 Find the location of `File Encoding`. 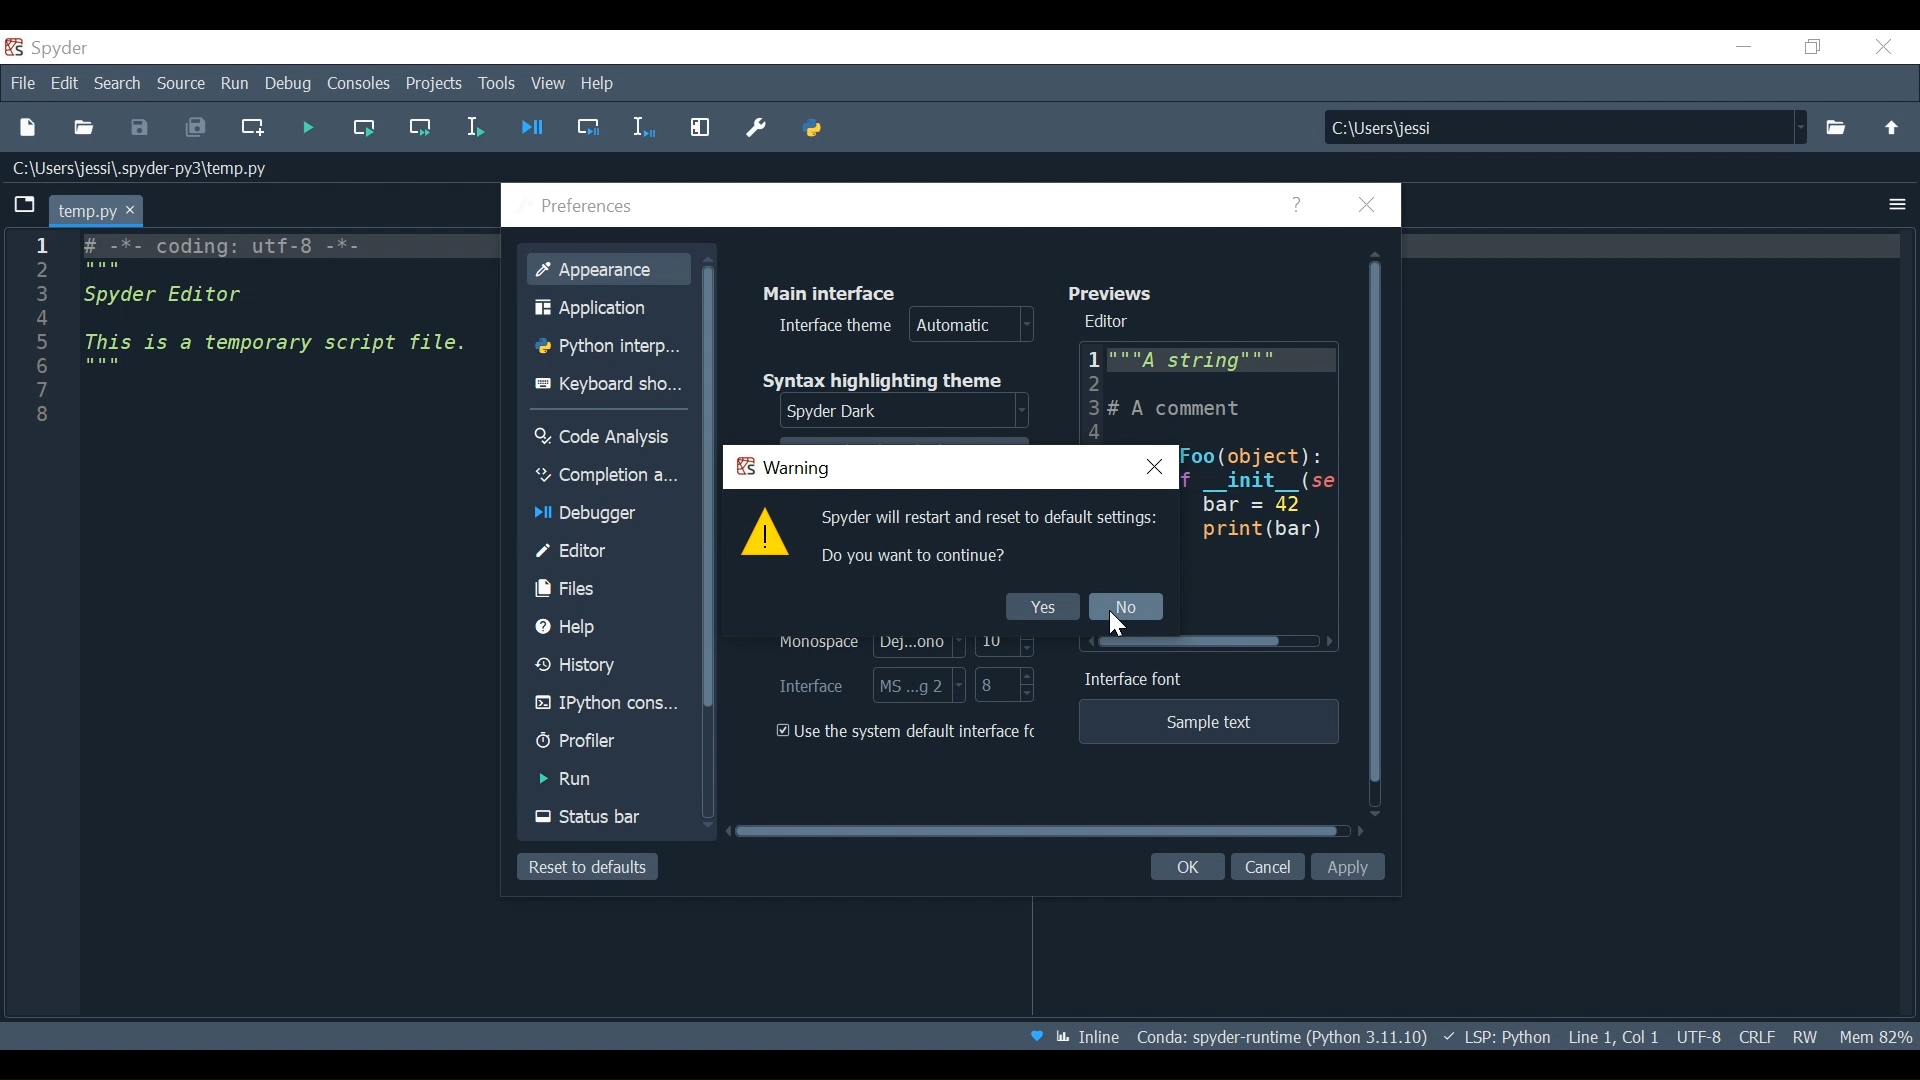

File Encoding is located at coordinates (1697, 1037).